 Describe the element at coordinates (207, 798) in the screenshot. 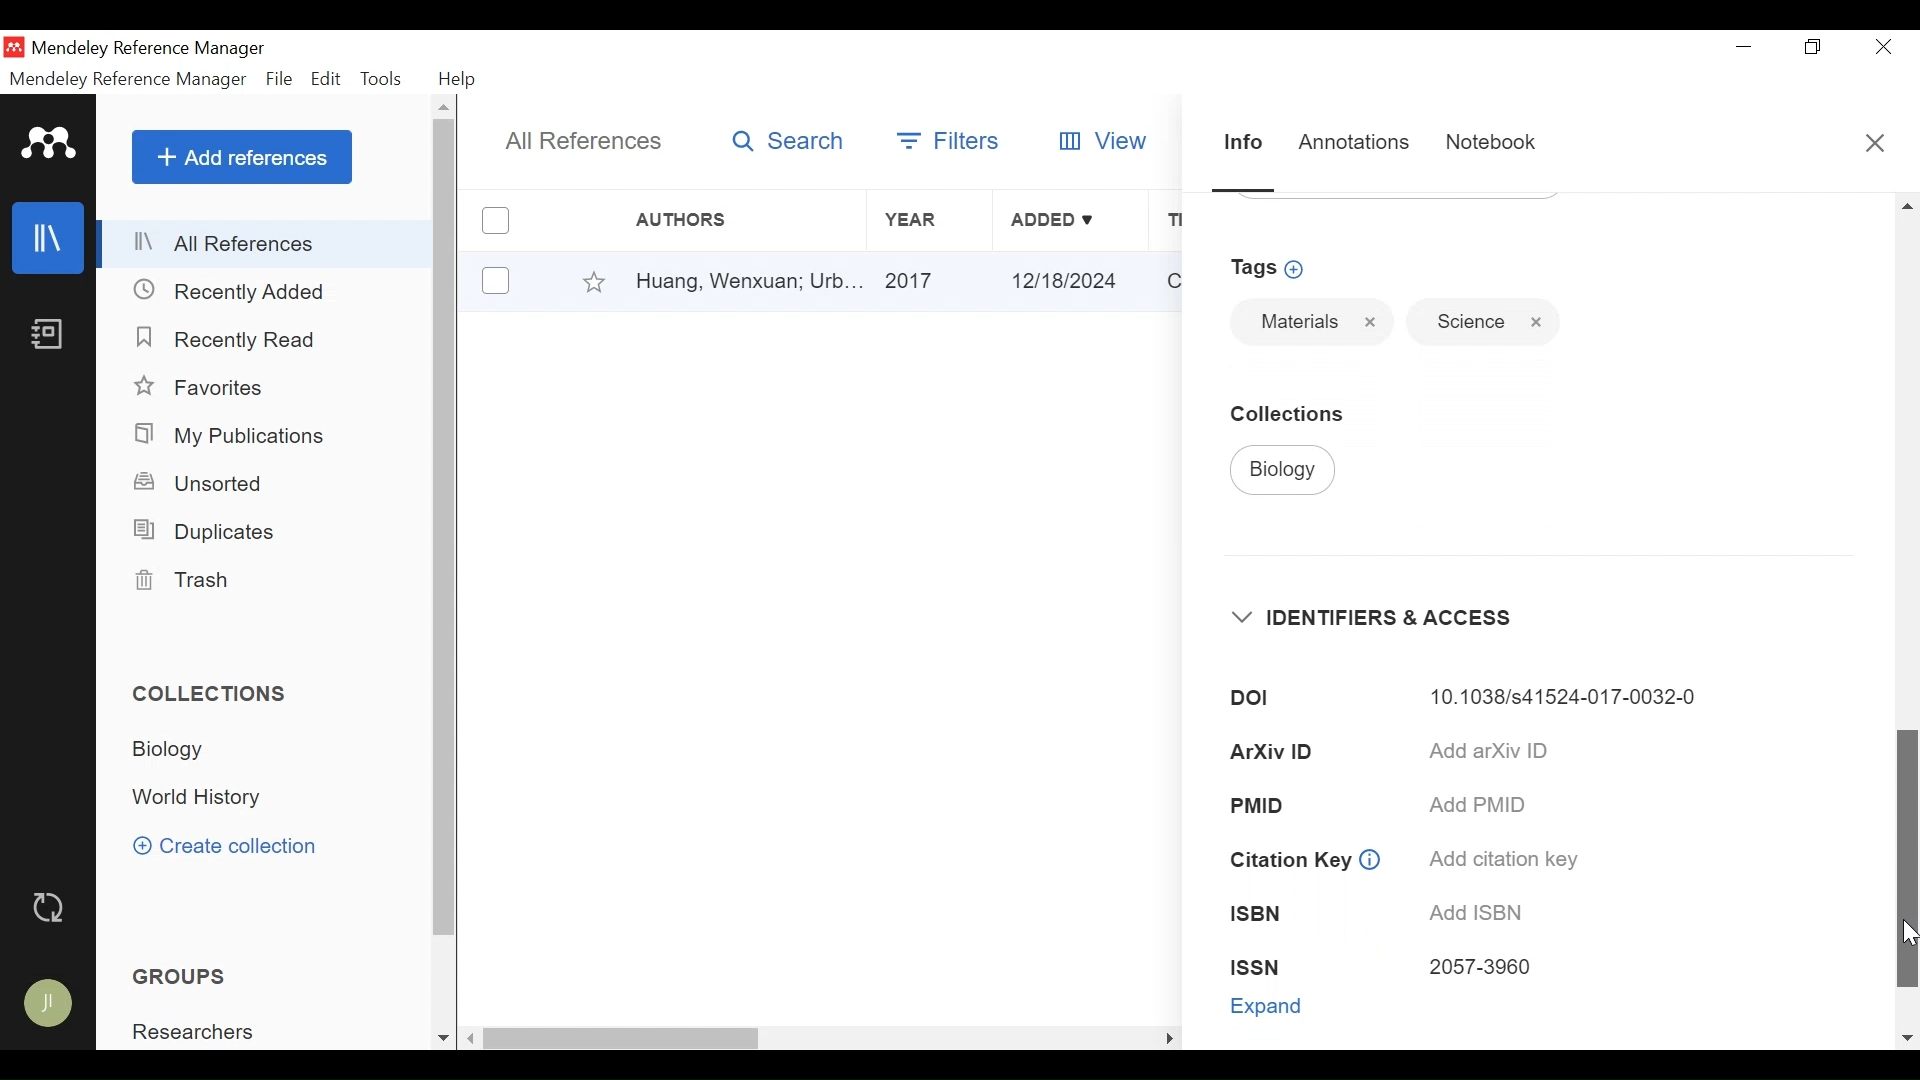

I see `Collection` at that location.